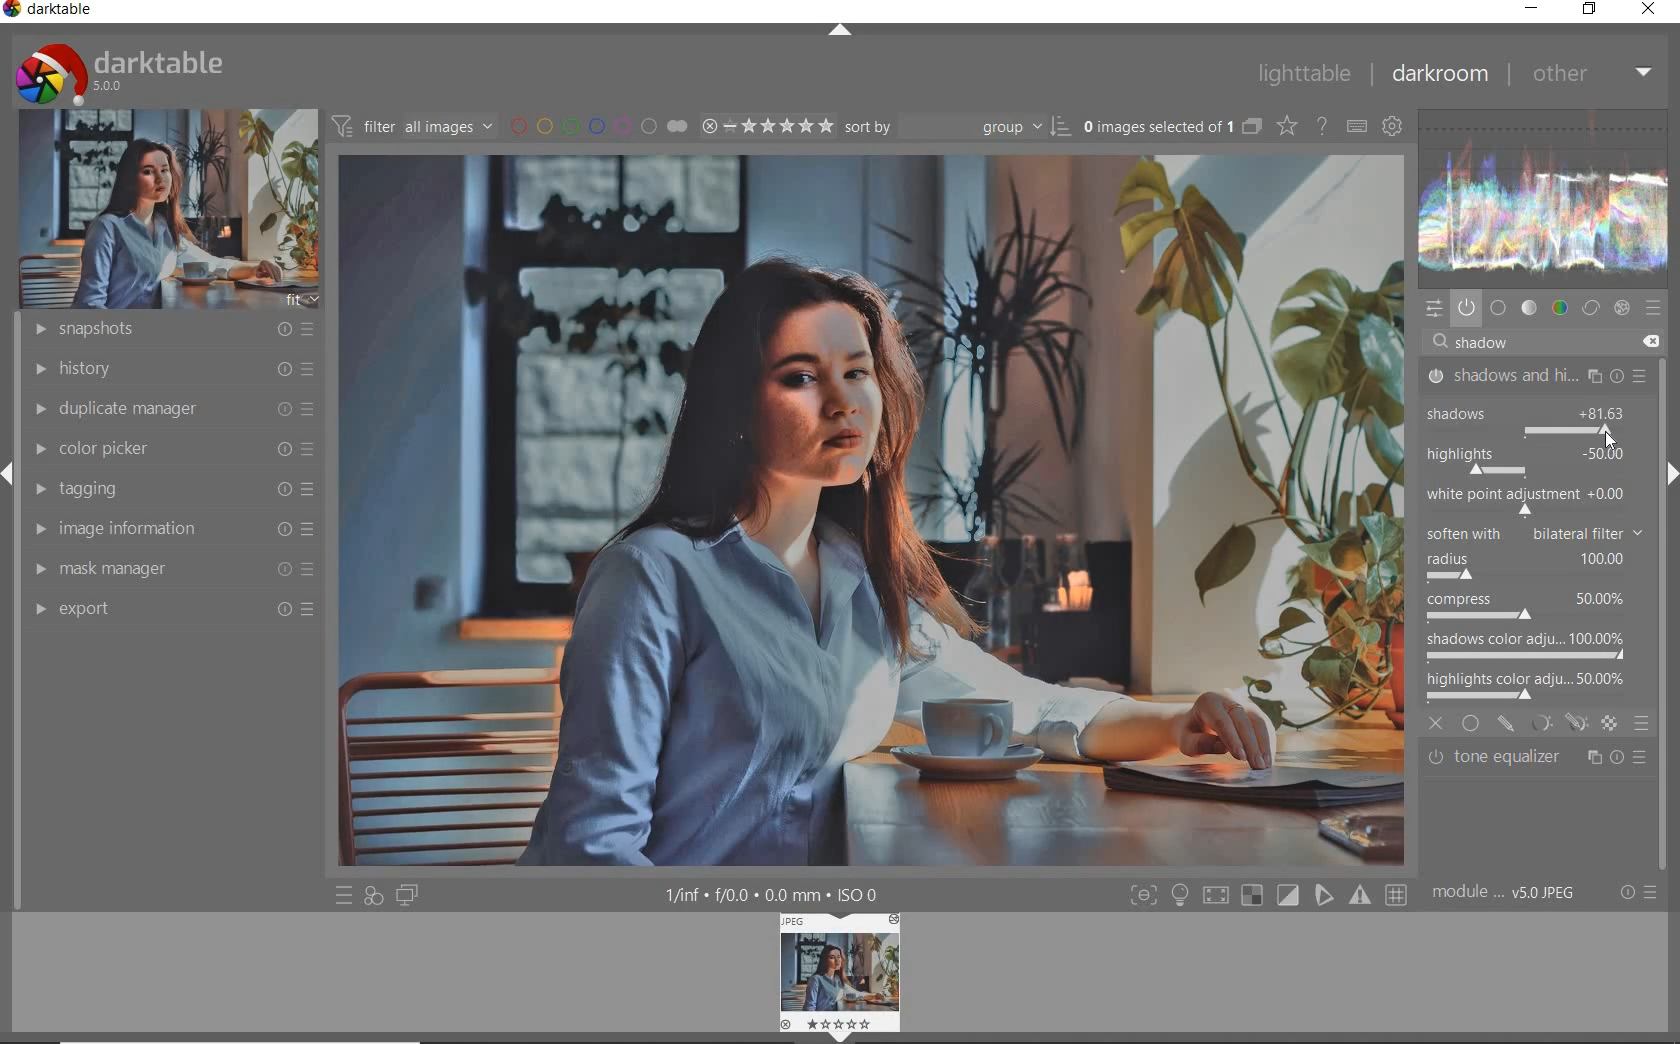  What do you see at coordinates (1322, 127) in the screenshot?
I see `enable for online help` at bounding box center [1322, 127].